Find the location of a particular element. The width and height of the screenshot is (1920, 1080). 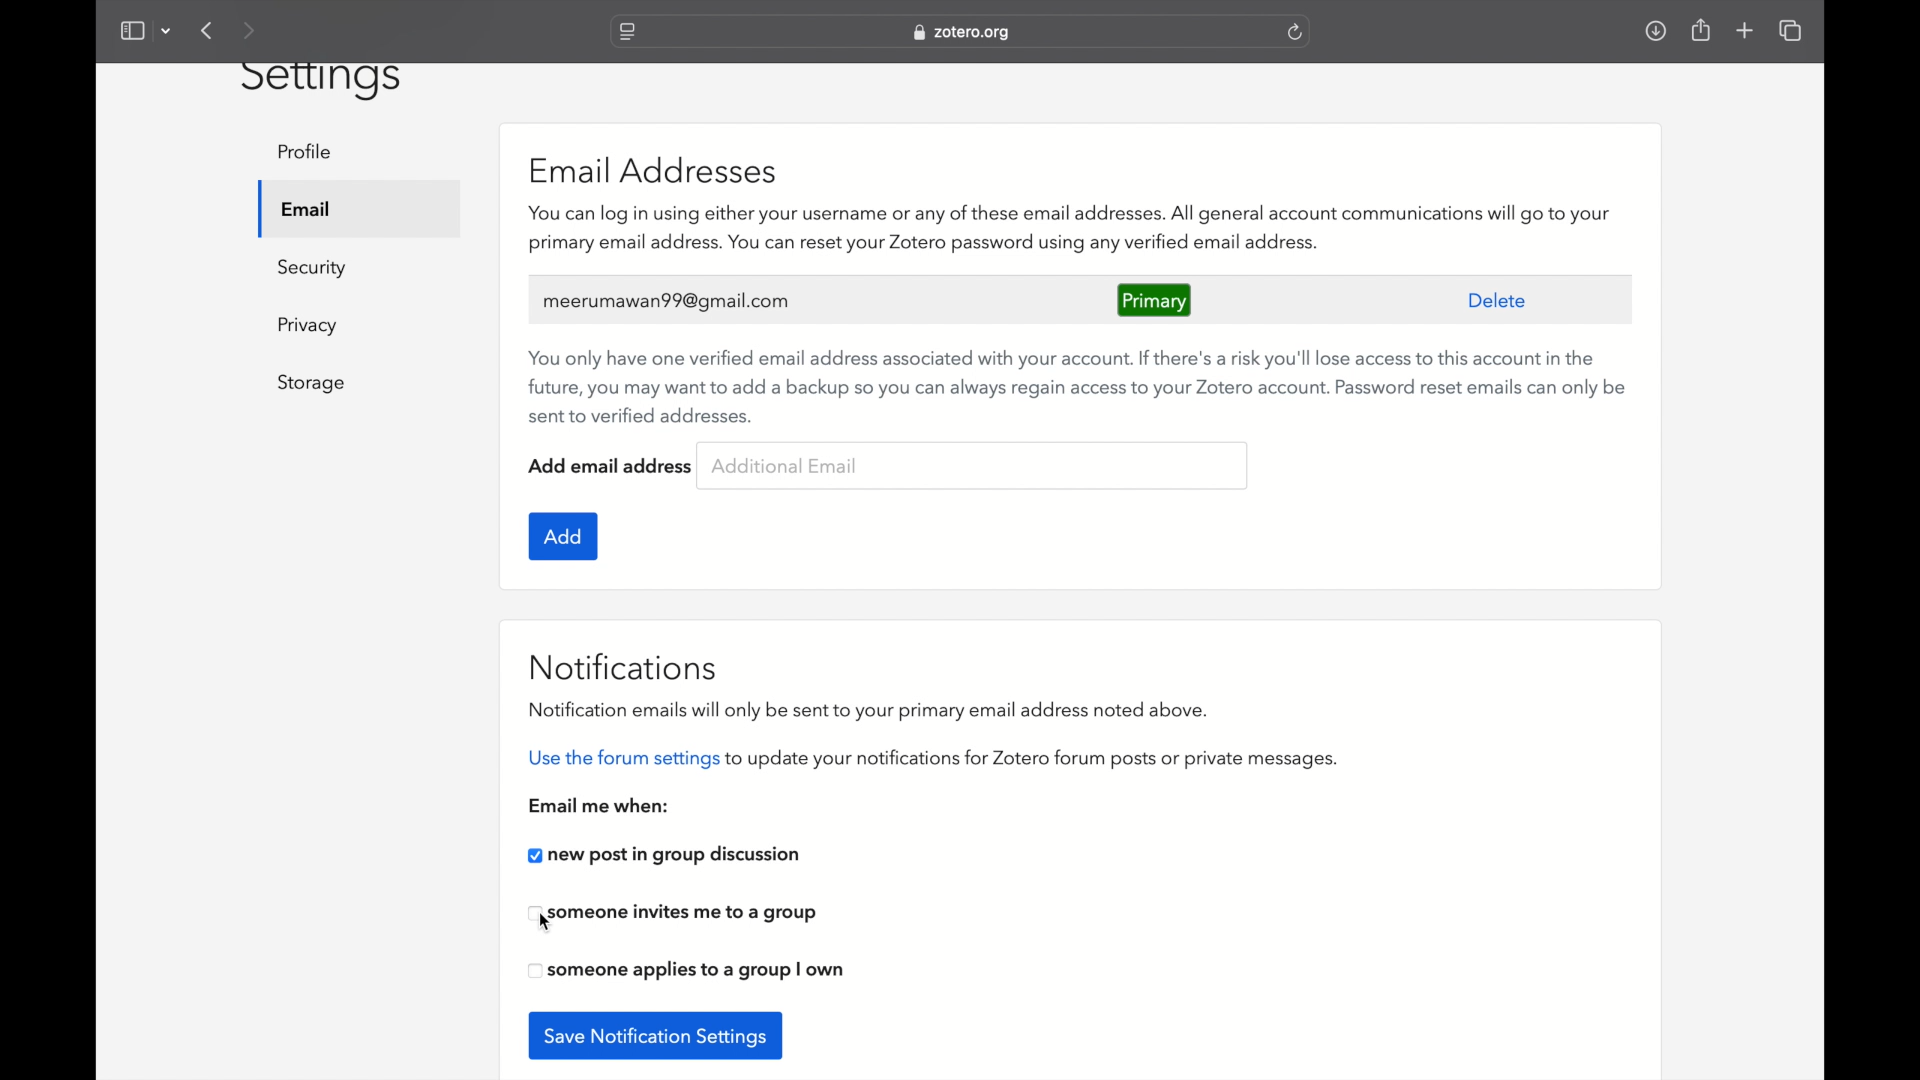

additional email is located at coordinates (782, 465).